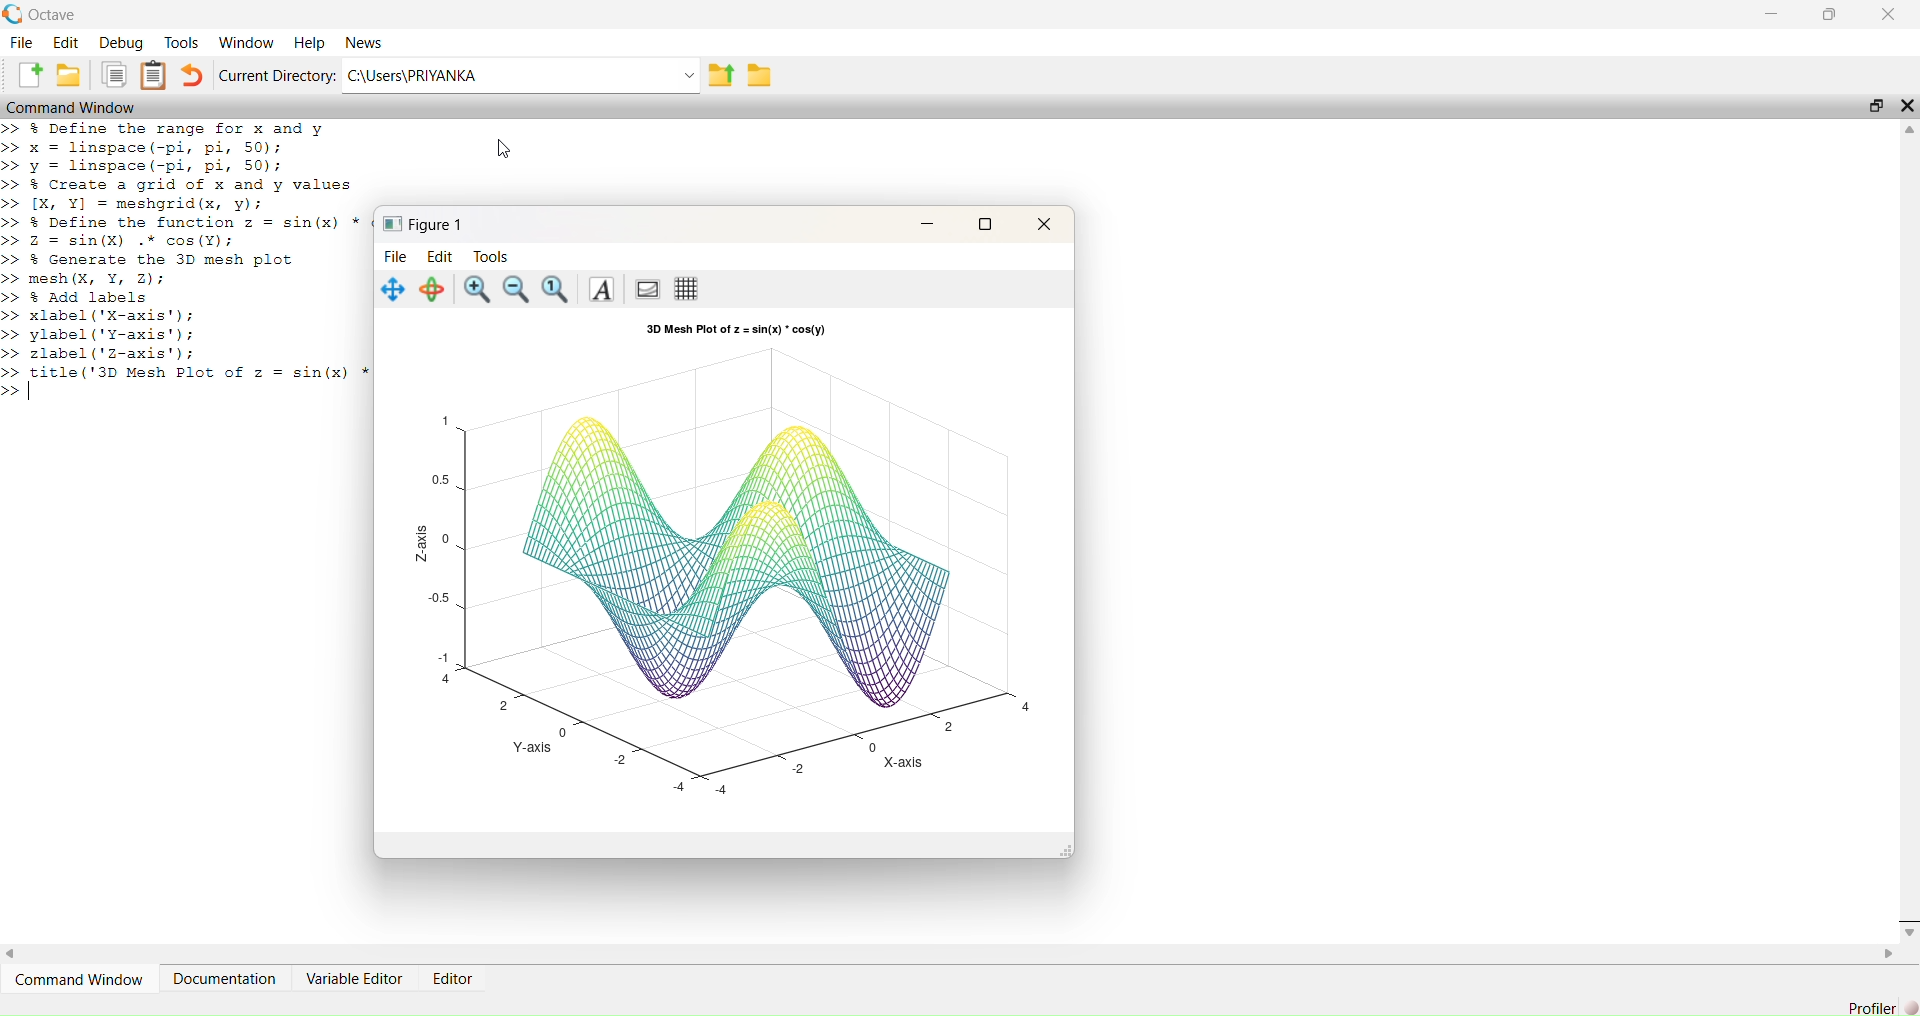 This screenshot has width=1920, height=1016. What do you see at coordinates (433, 289) in the screenshot?
I see `Rotate` at bounding box center [433, 289].